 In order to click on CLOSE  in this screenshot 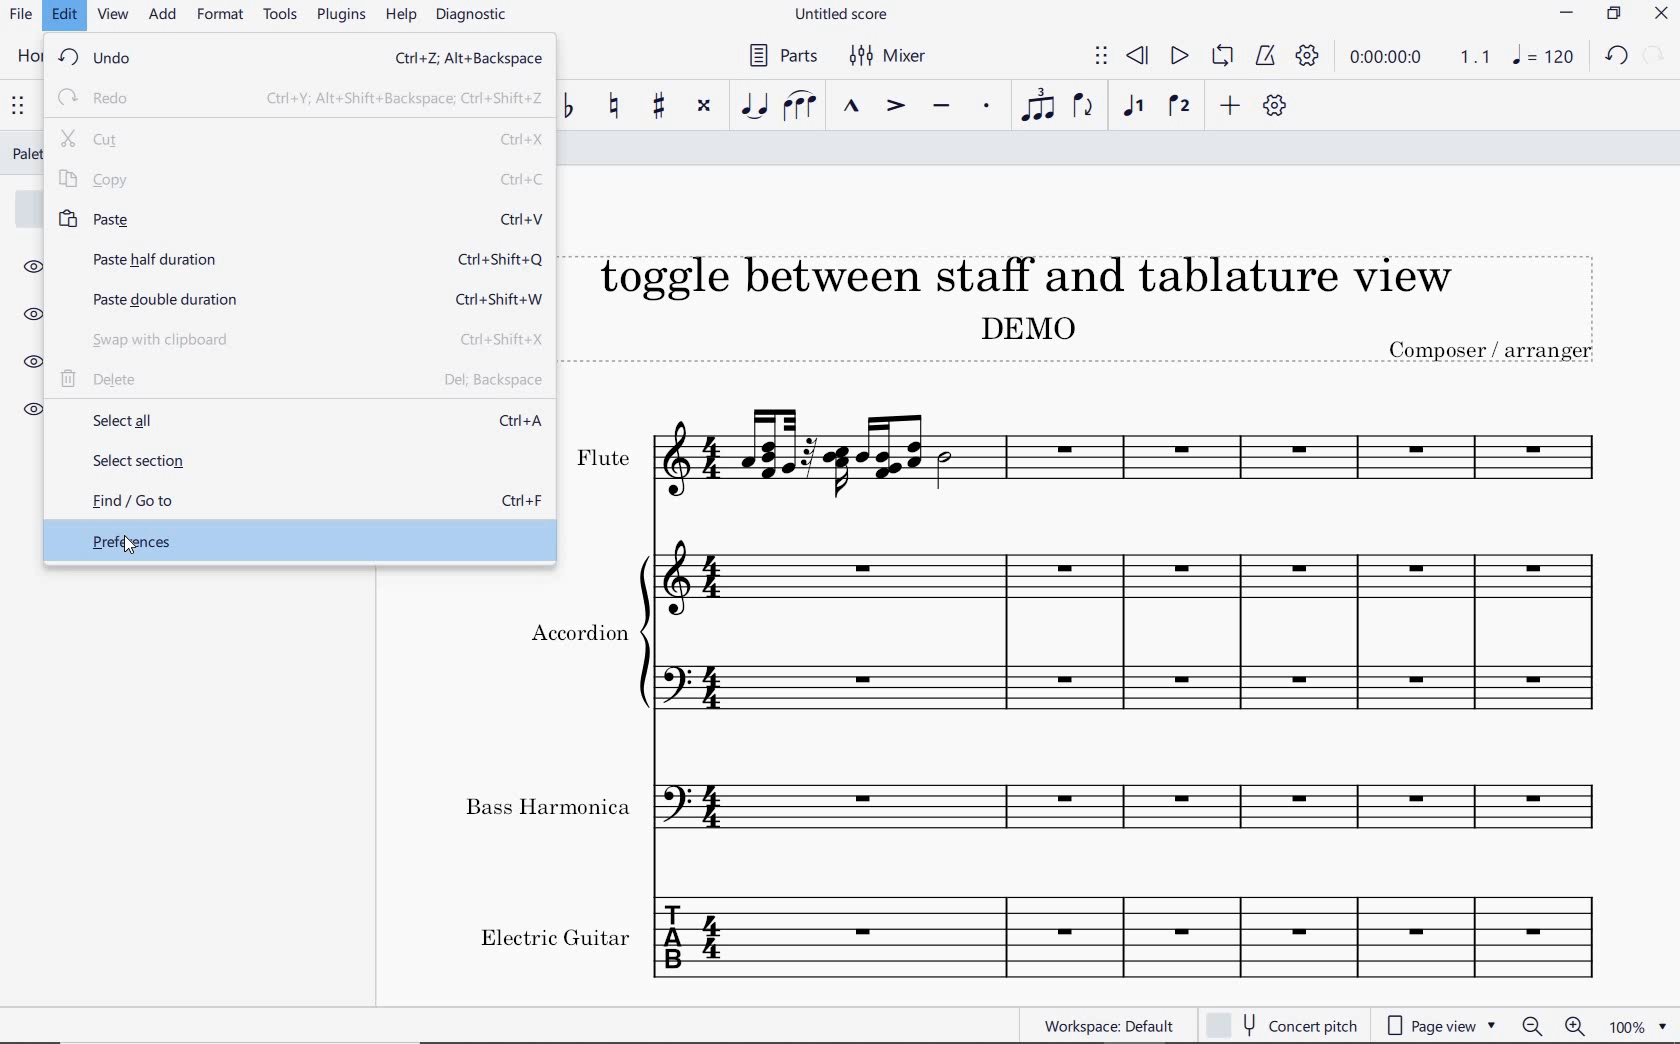, I will do `click(1663, 16)`.